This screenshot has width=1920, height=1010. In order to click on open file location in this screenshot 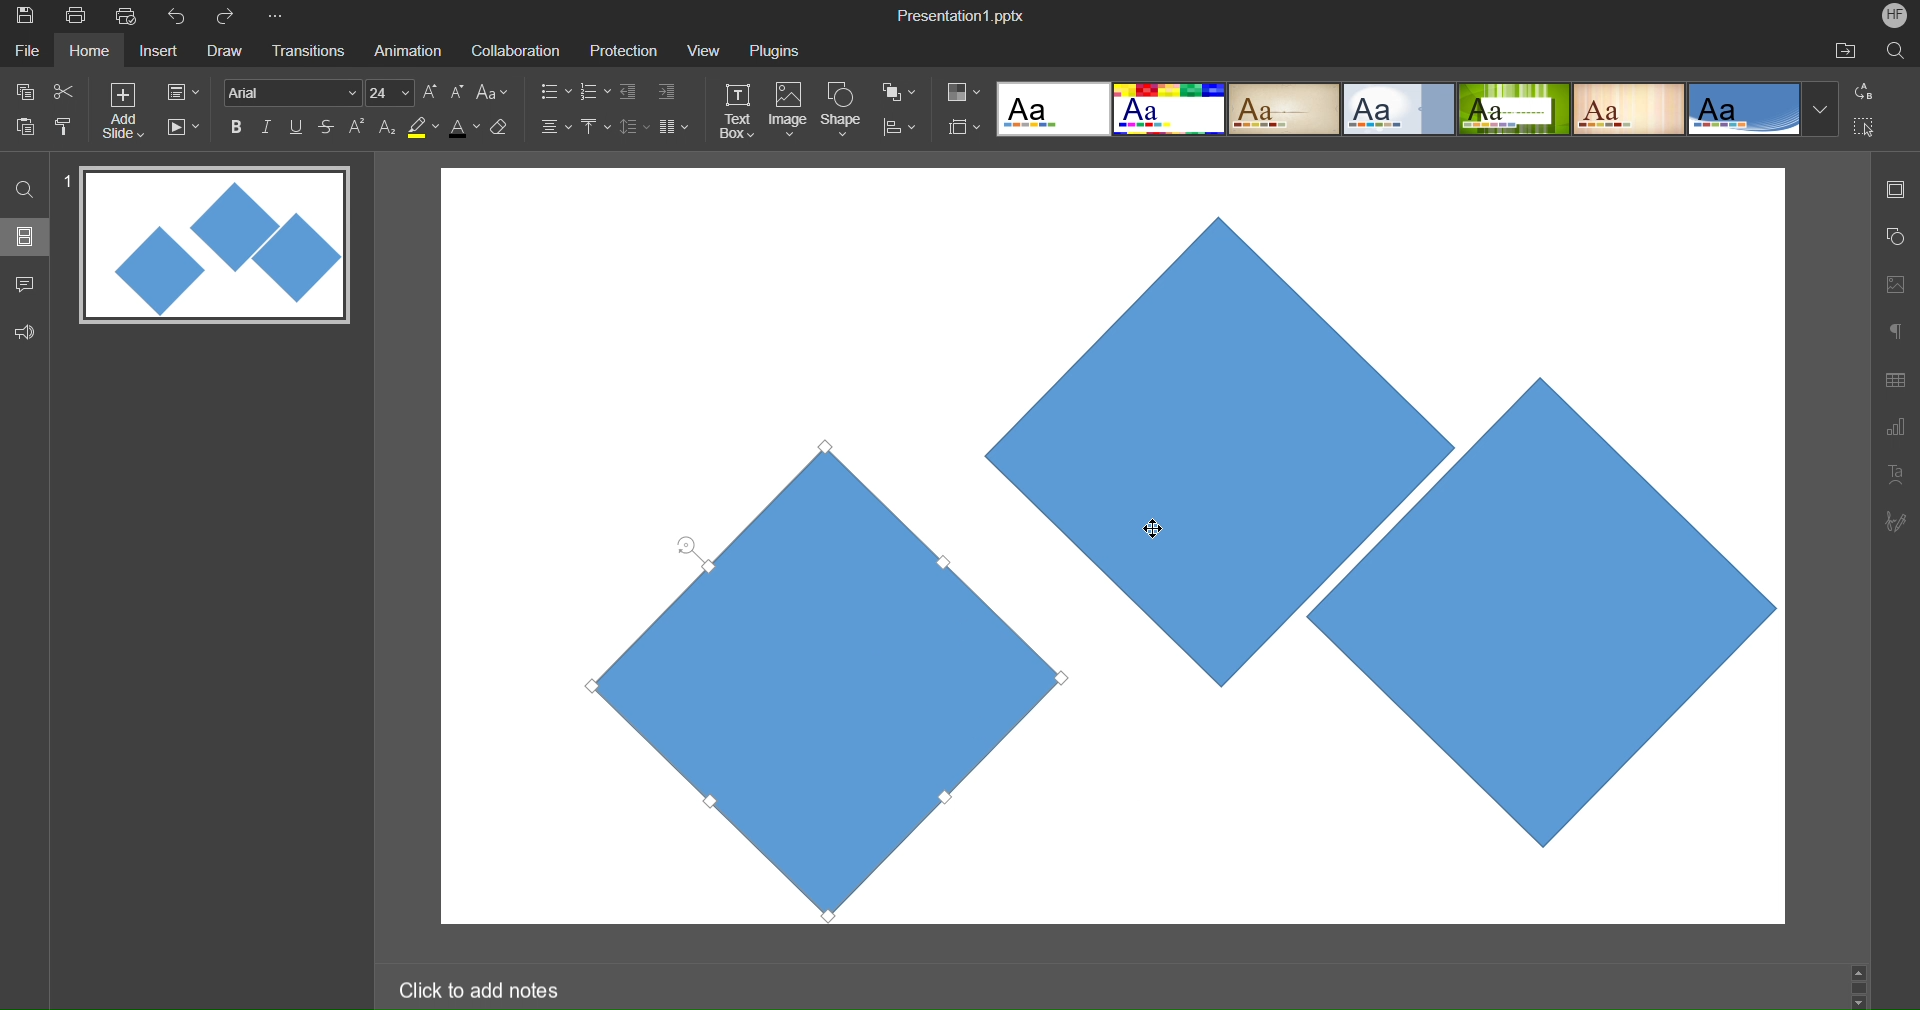, I will do `click(1845, 50)`.